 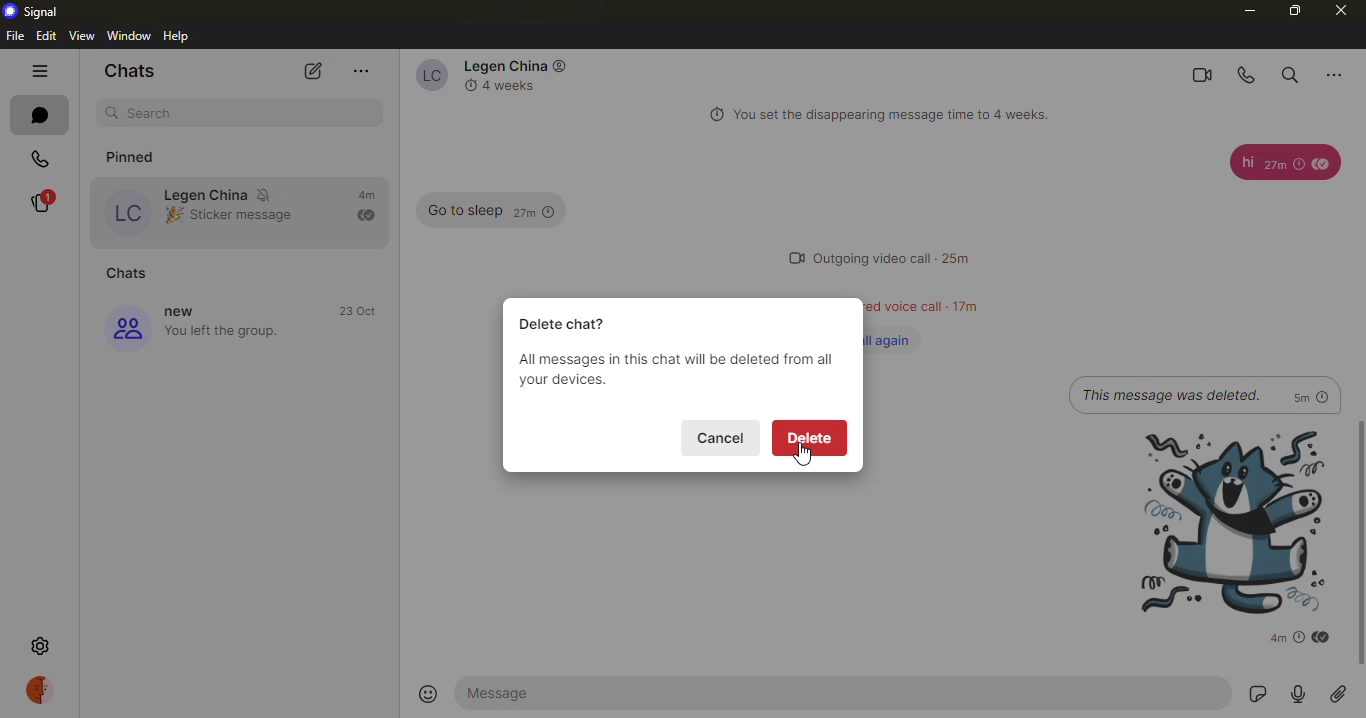 What do you see at coordinates (248, 214) in the screenshot?
I see `Sticker message` at bounding box center [248, 214].